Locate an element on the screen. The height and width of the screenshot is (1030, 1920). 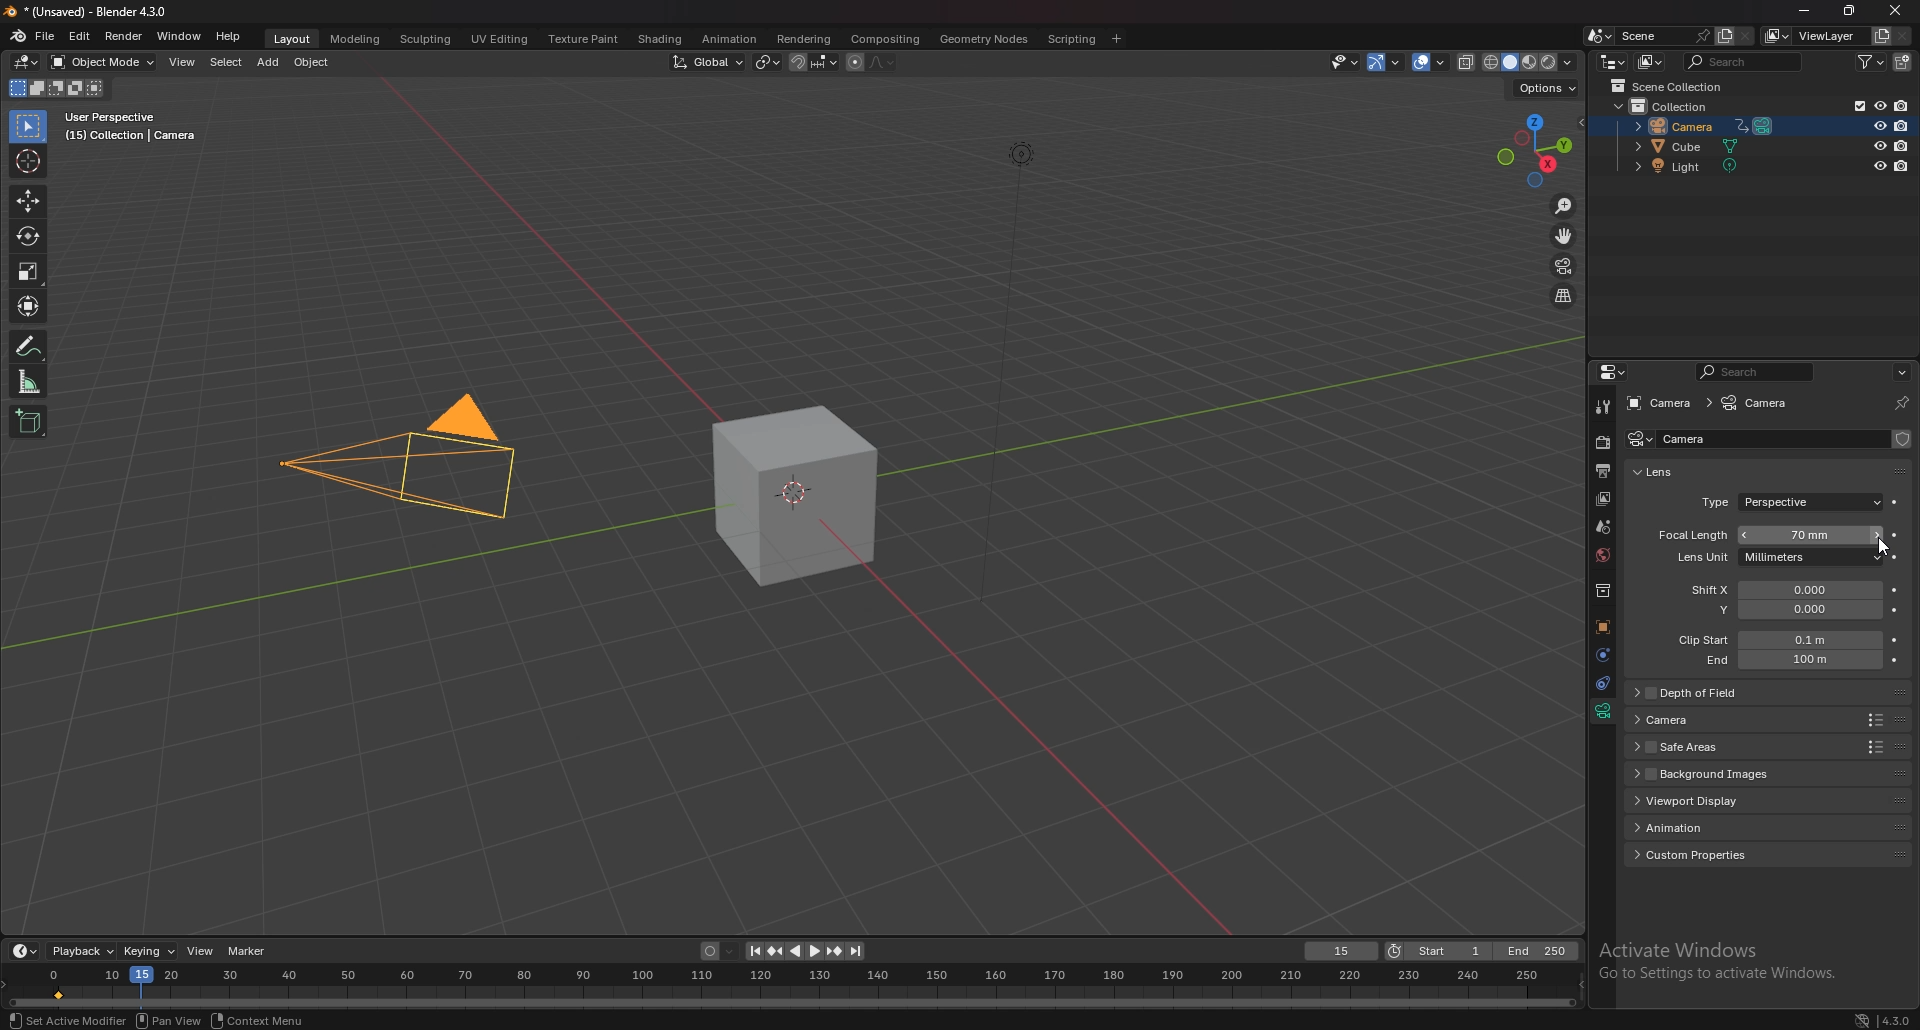
layout is located at coordinates (294, 40).